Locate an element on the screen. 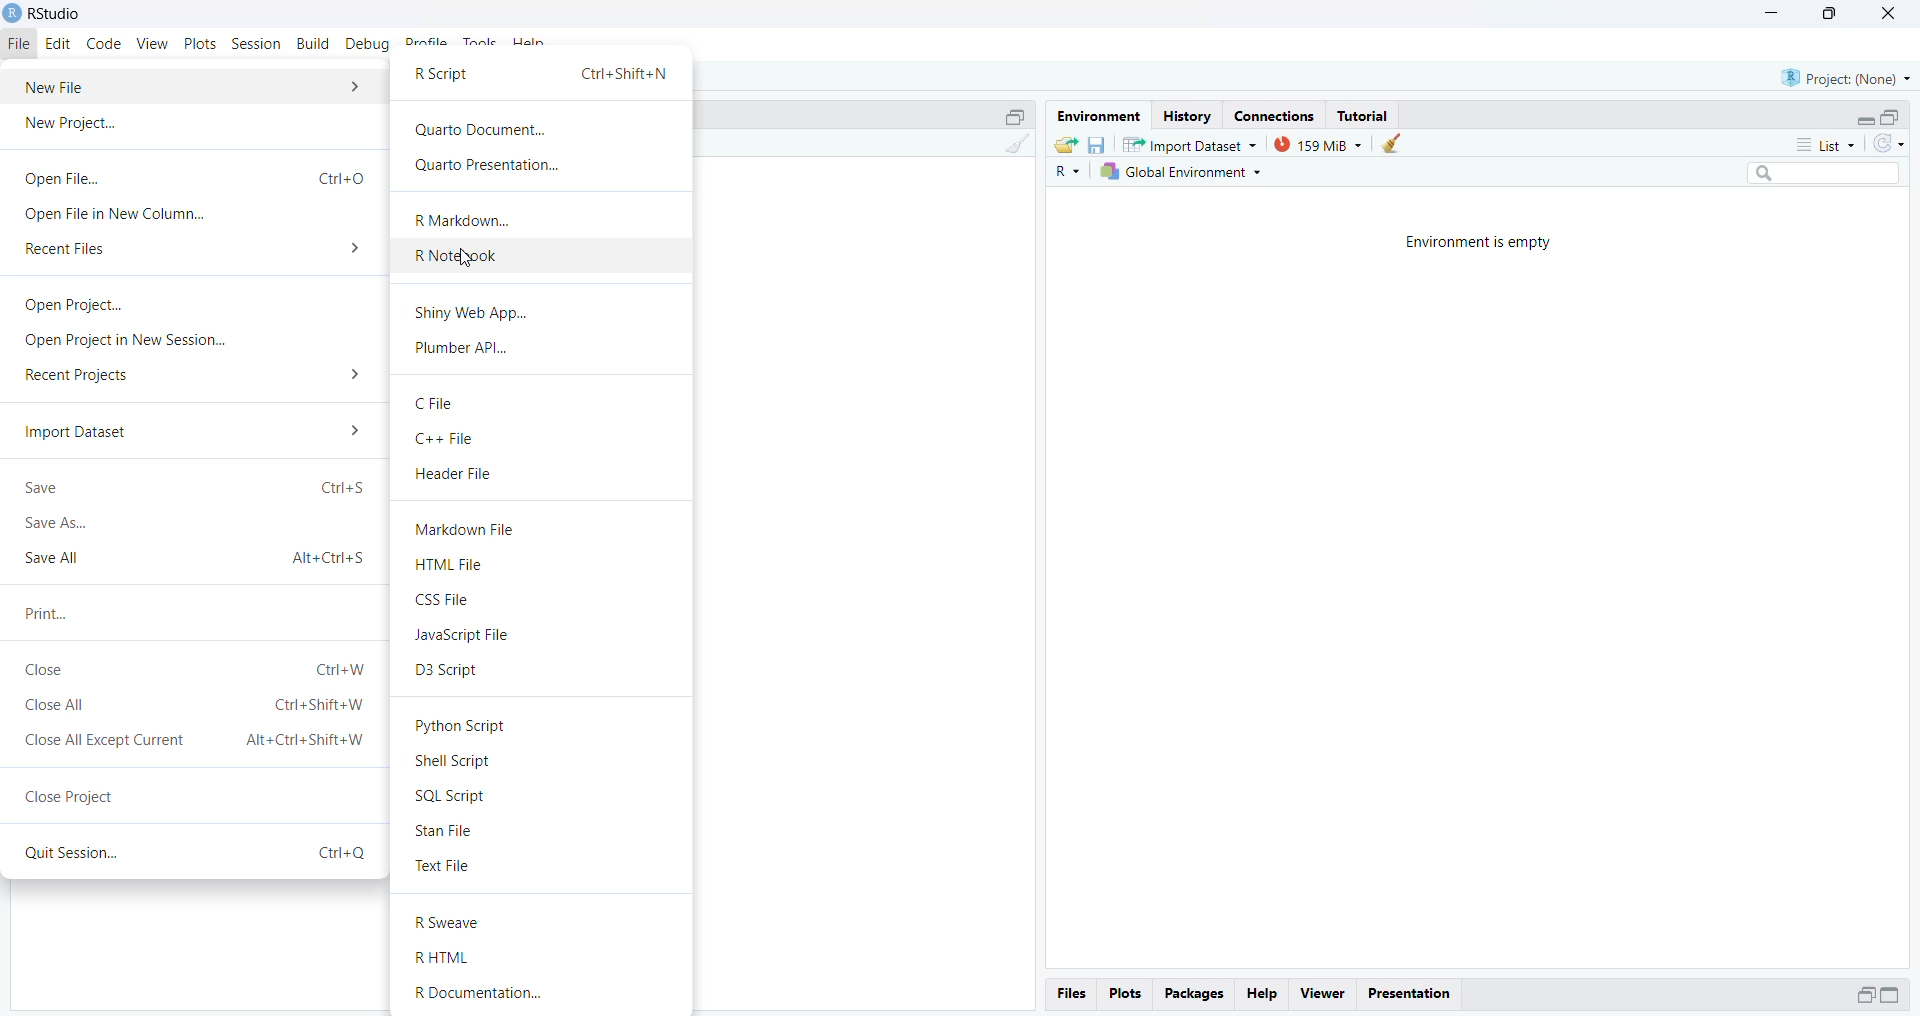 The height and width of the screenshot is (1016, 1920). R script ctrl+shift+N is located at coordinates (542, 76).